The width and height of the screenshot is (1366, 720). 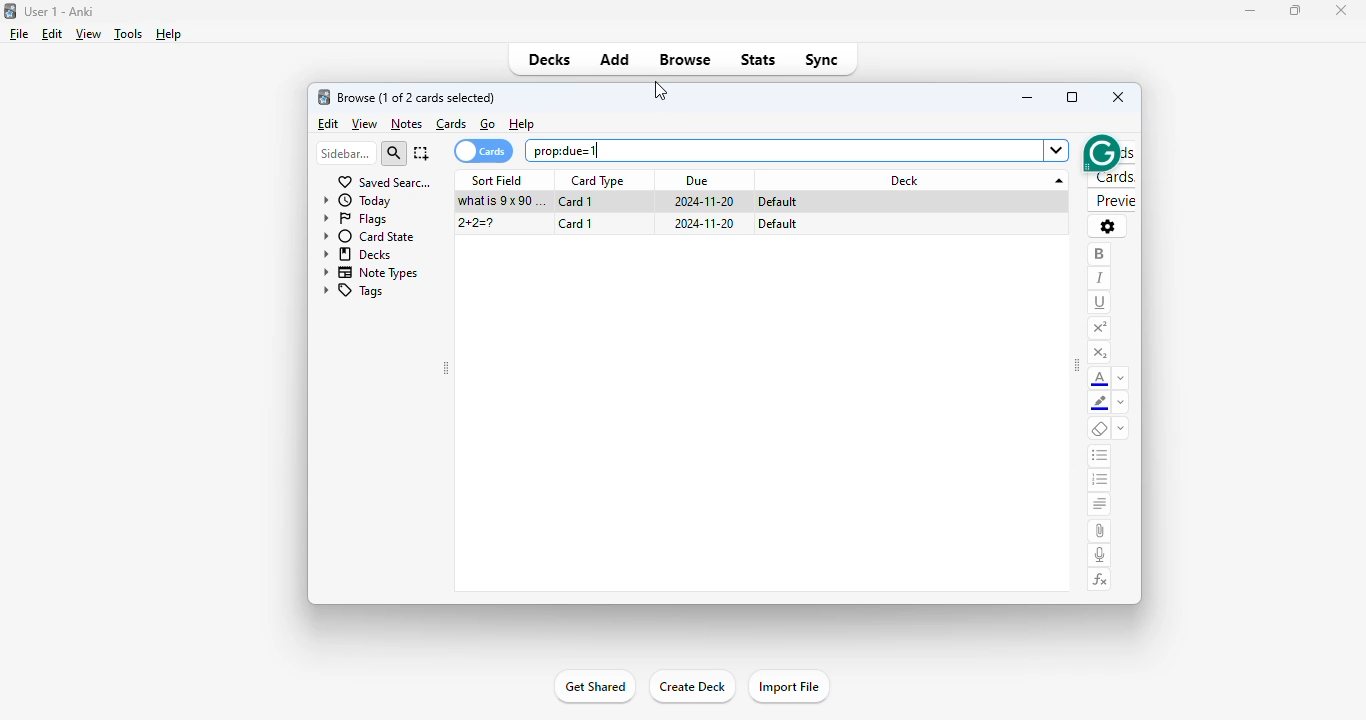 What do you see at coordinates (52, 34) in the screenshot?
I see `edit` at bounding box center [52, 34].